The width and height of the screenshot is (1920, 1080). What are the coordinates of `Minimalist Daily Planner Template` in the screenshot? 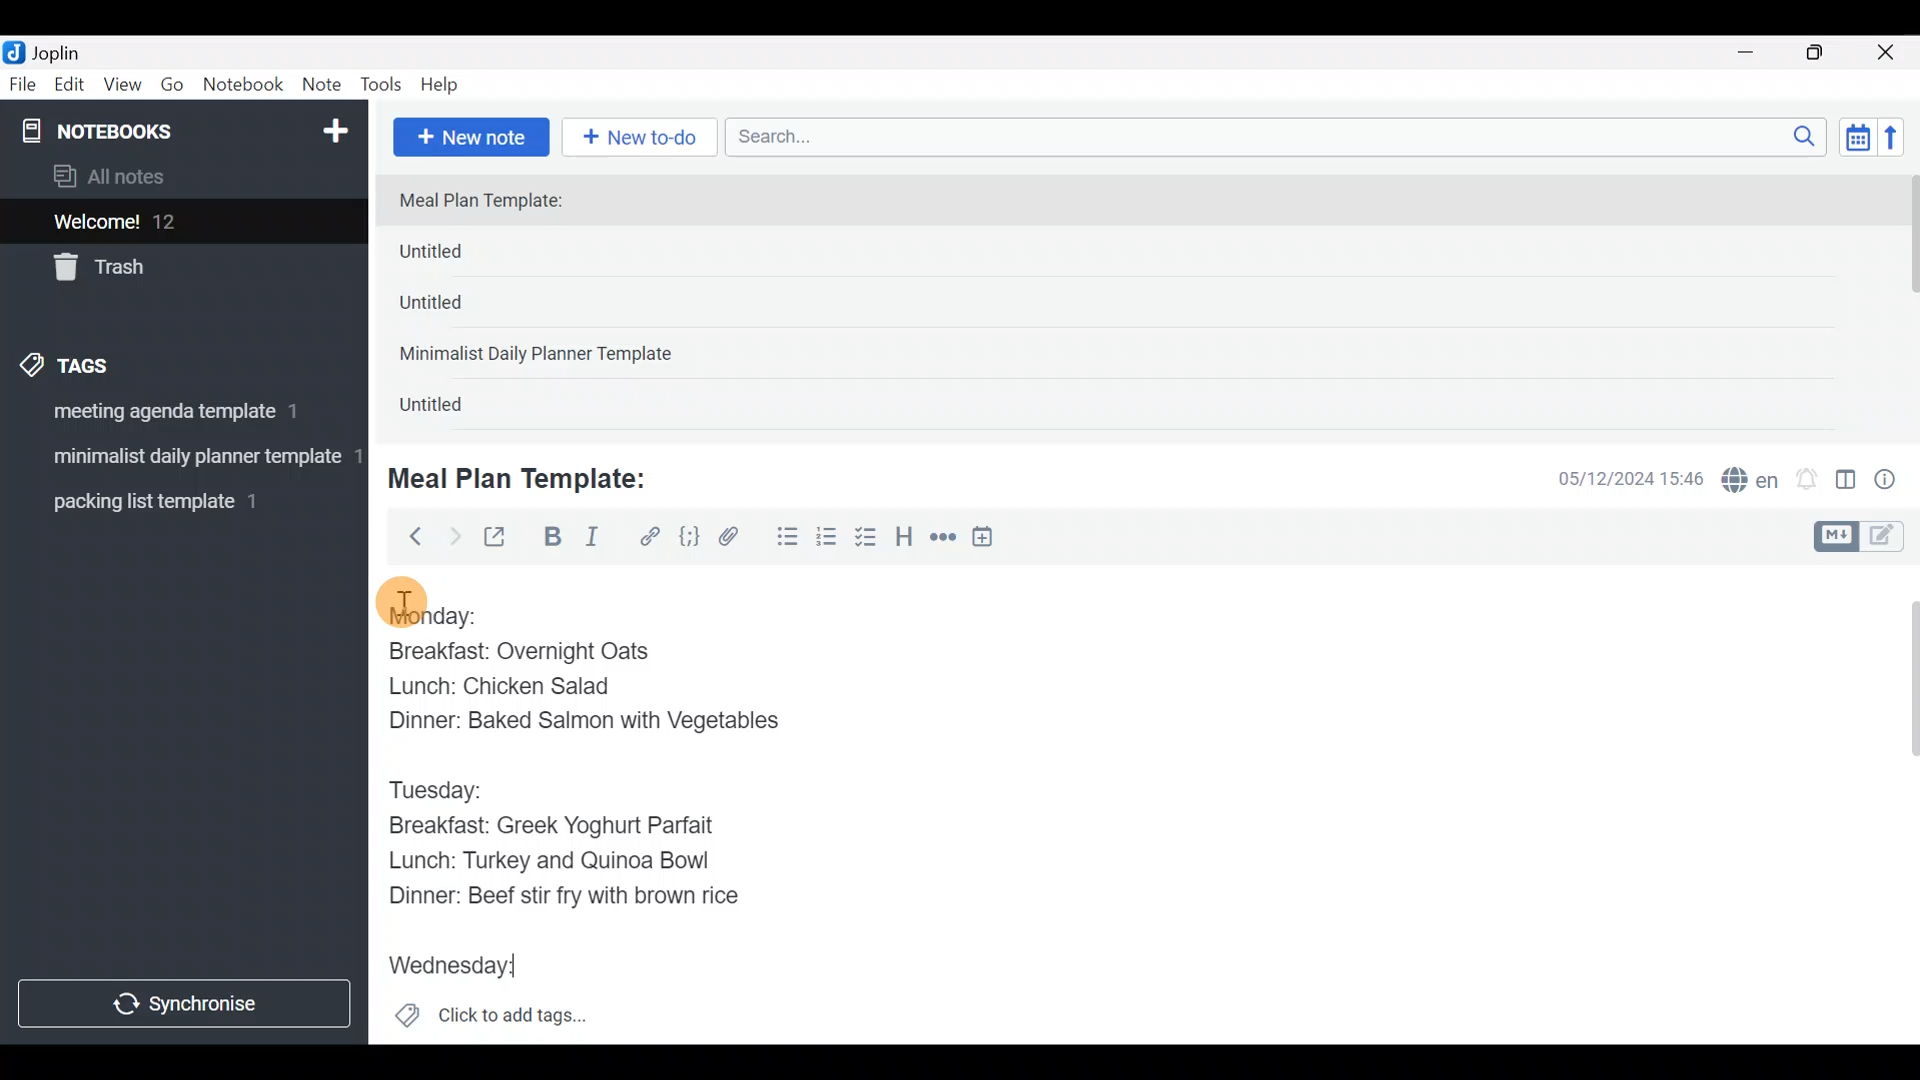 It's located at (542, 356).